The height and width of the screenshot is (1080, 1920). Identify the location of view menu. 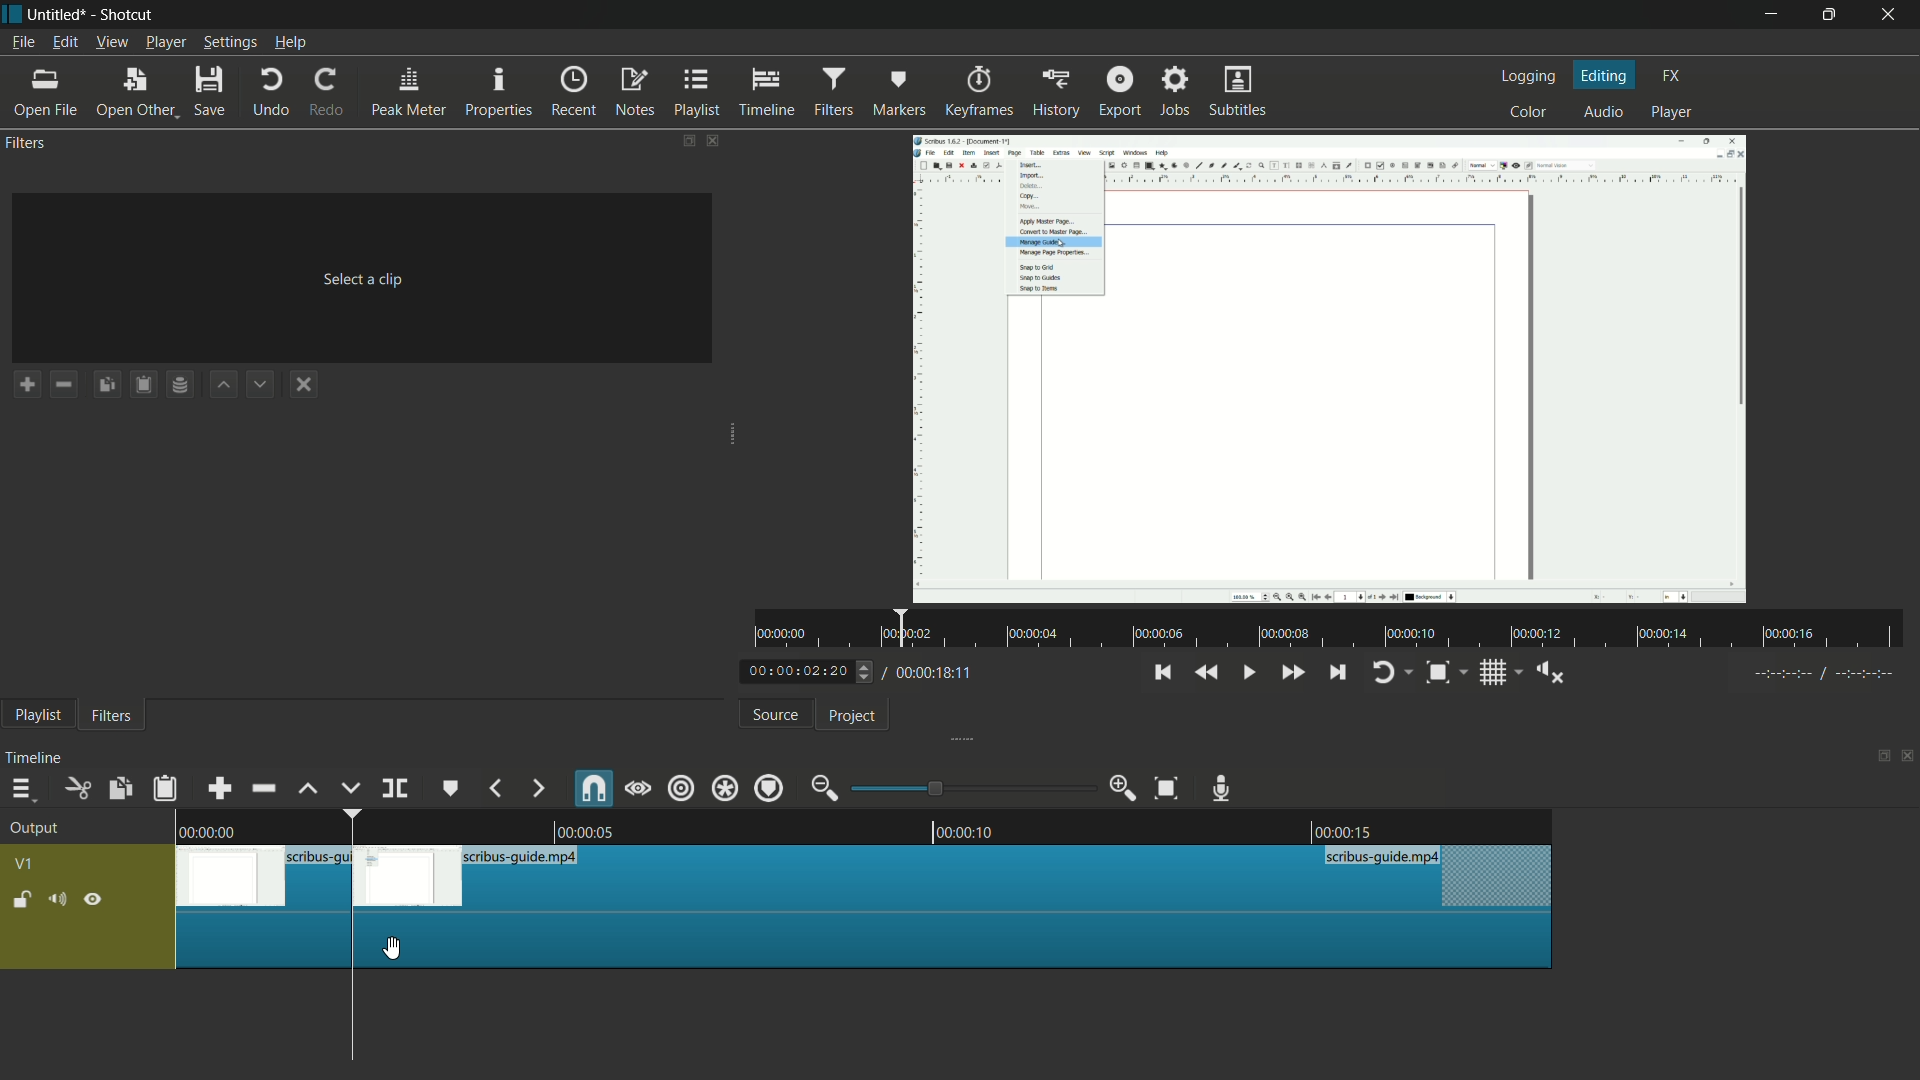
(113, 42).